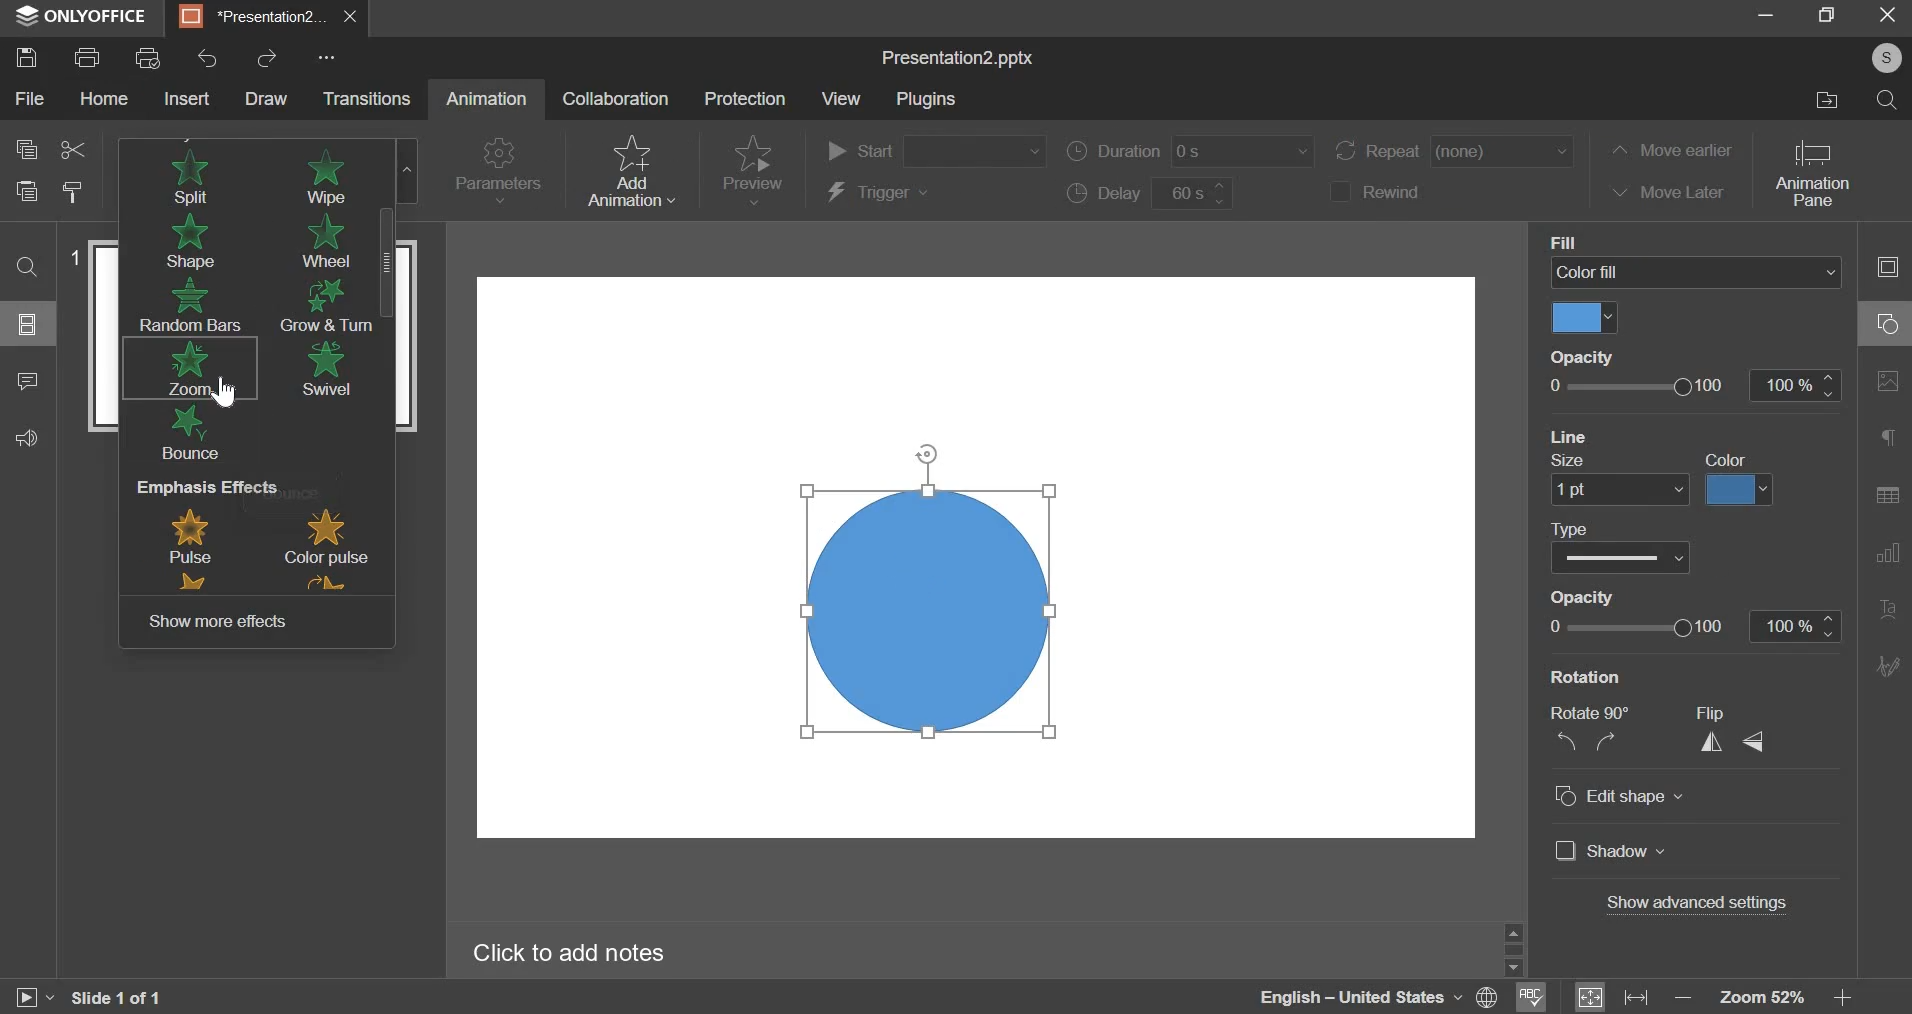 The width and height of the screenshot is (1912, 1014). I want to click on paste, so click(26, 189).